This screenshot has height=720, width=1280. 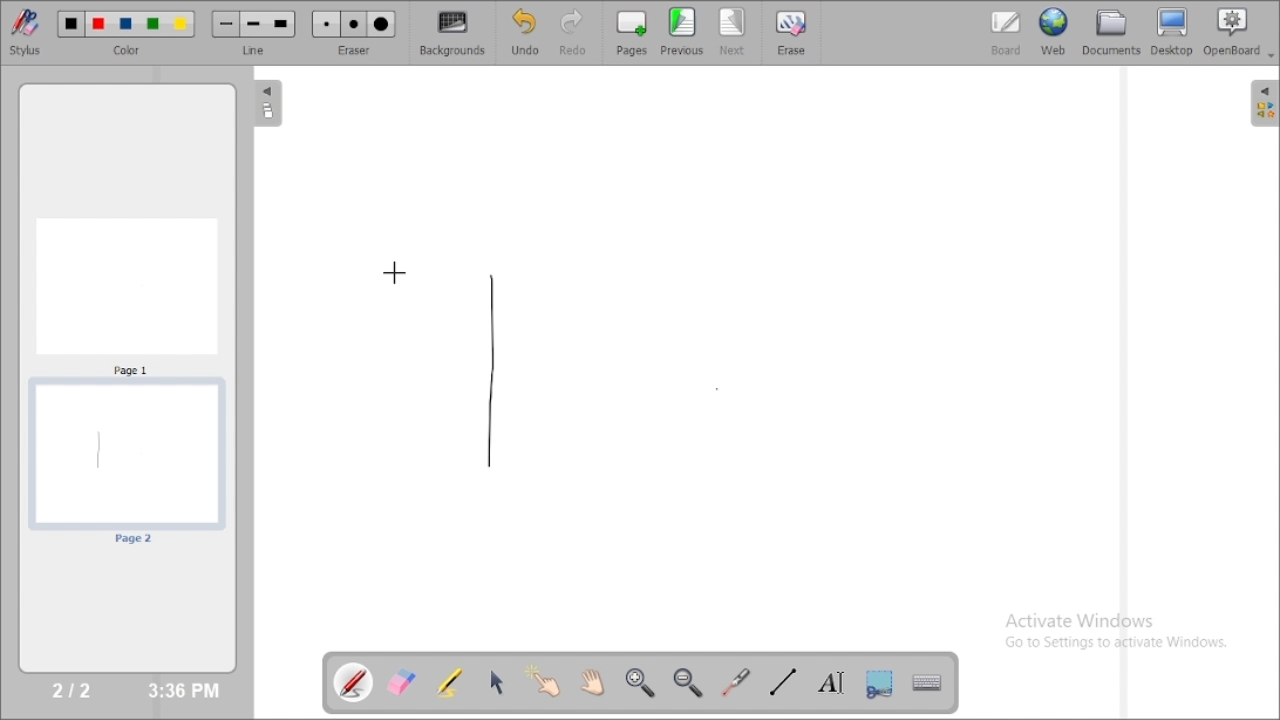 What do you see at coordinates (127, 295) in the screenshot?
I see `Page 1` at bounding box center [127, 295].